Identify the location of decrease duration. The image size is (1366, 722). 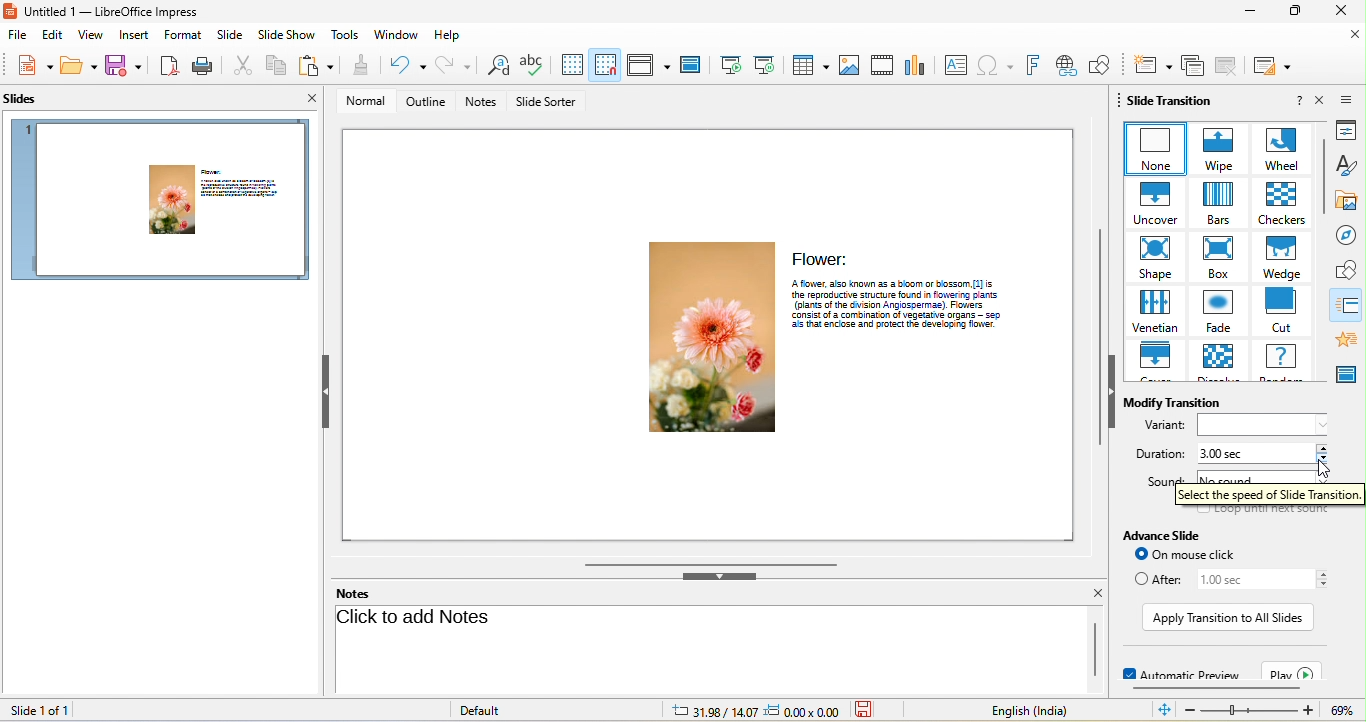
(1325, 459).